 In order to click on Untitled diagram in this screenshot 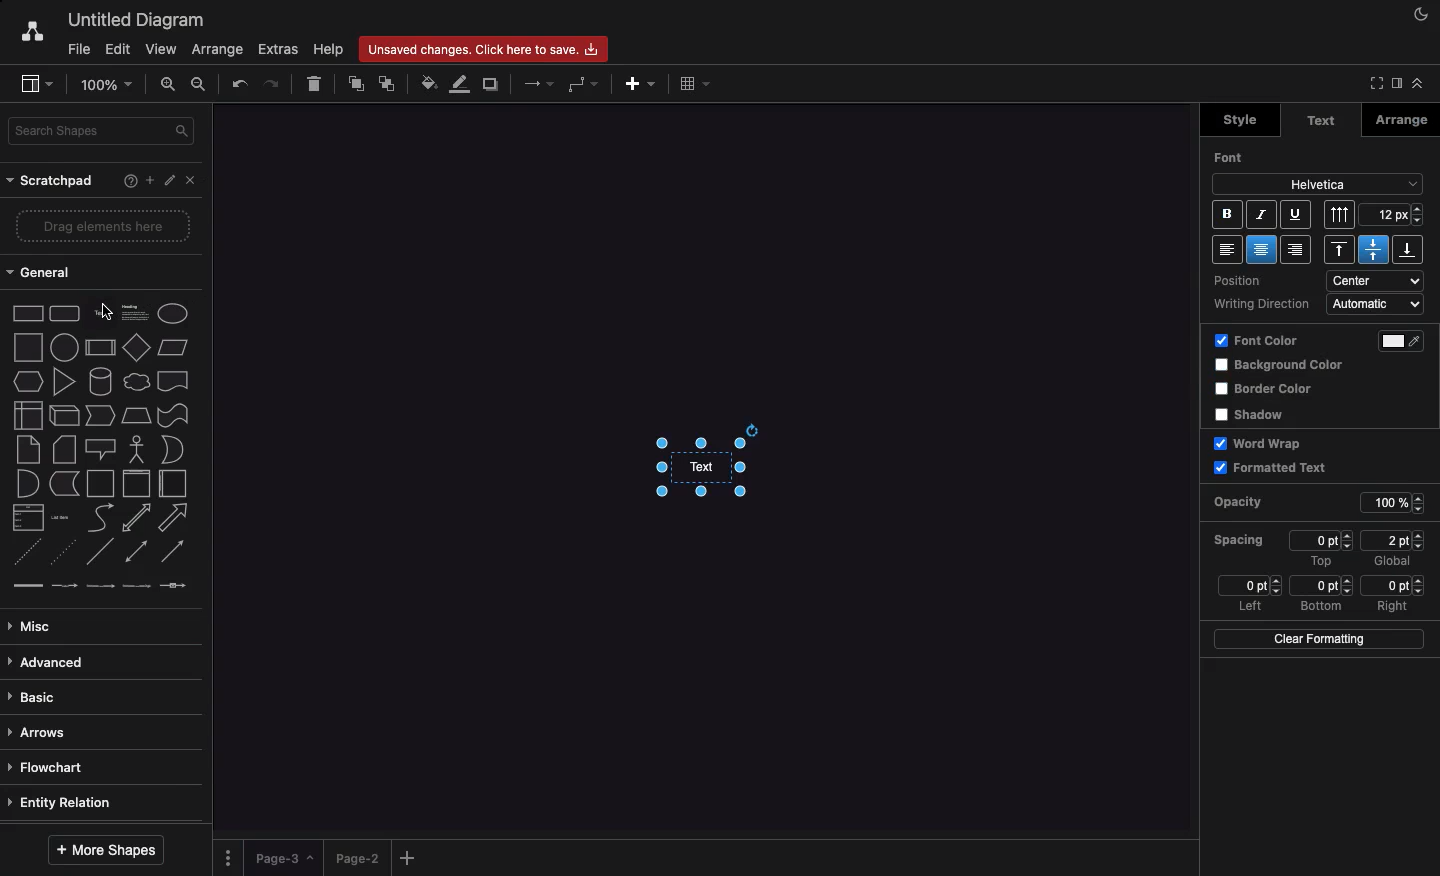, I will do `click(130, 20)`.